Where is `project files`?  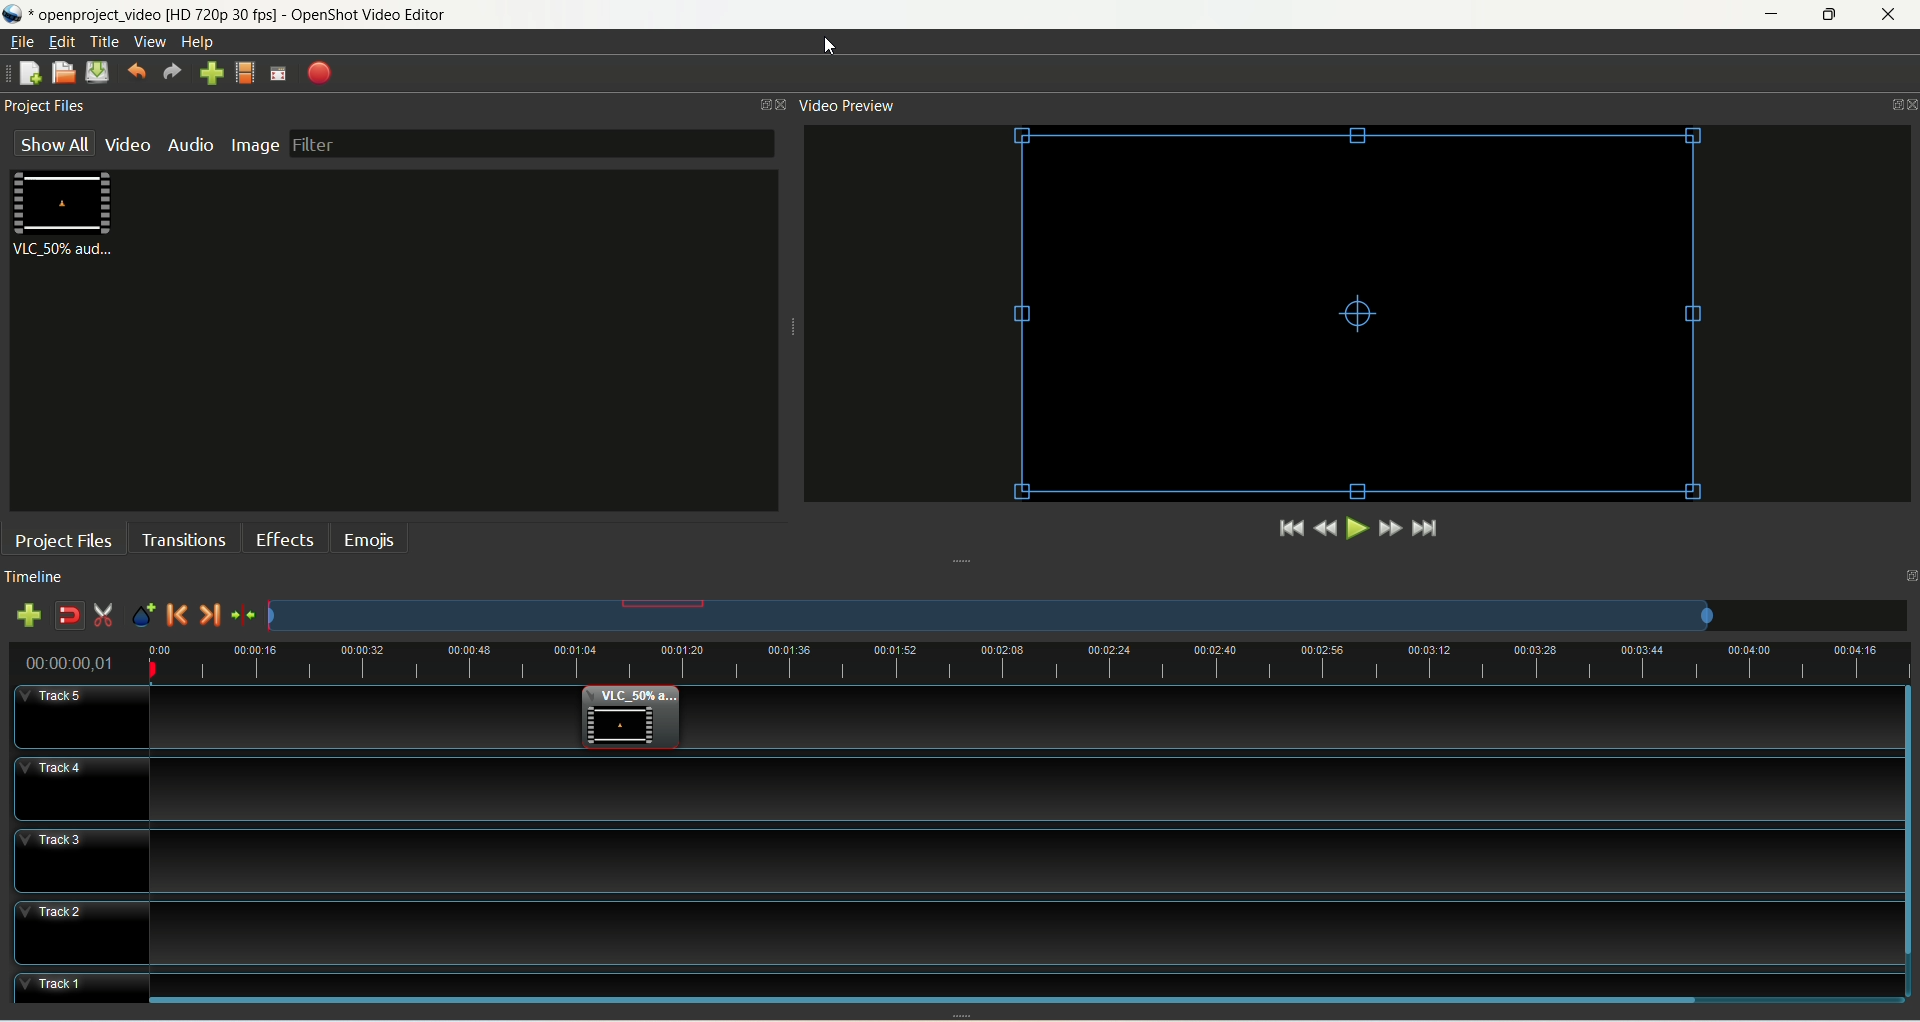
project files is located at coordinates (51, 106).